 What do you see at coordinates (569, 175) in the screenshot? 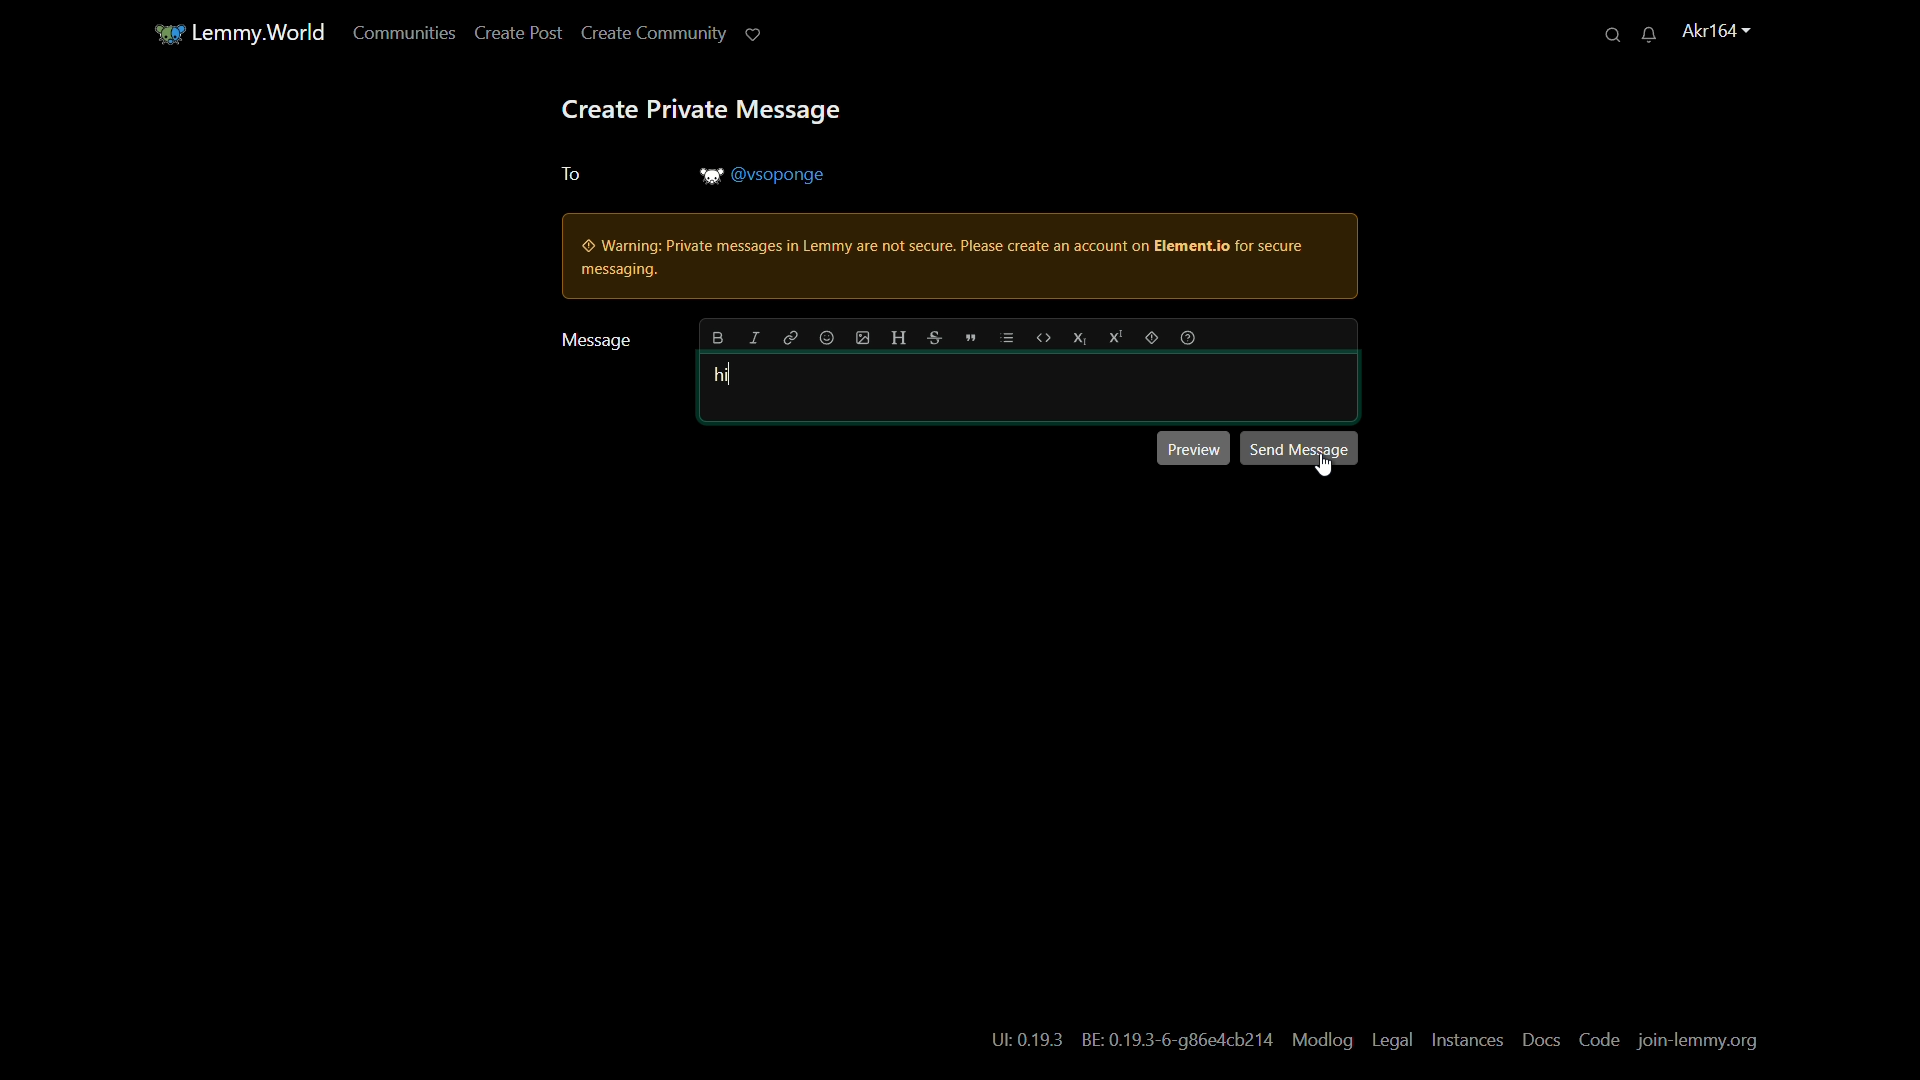
I see `to` at bounding box center [569, 175].